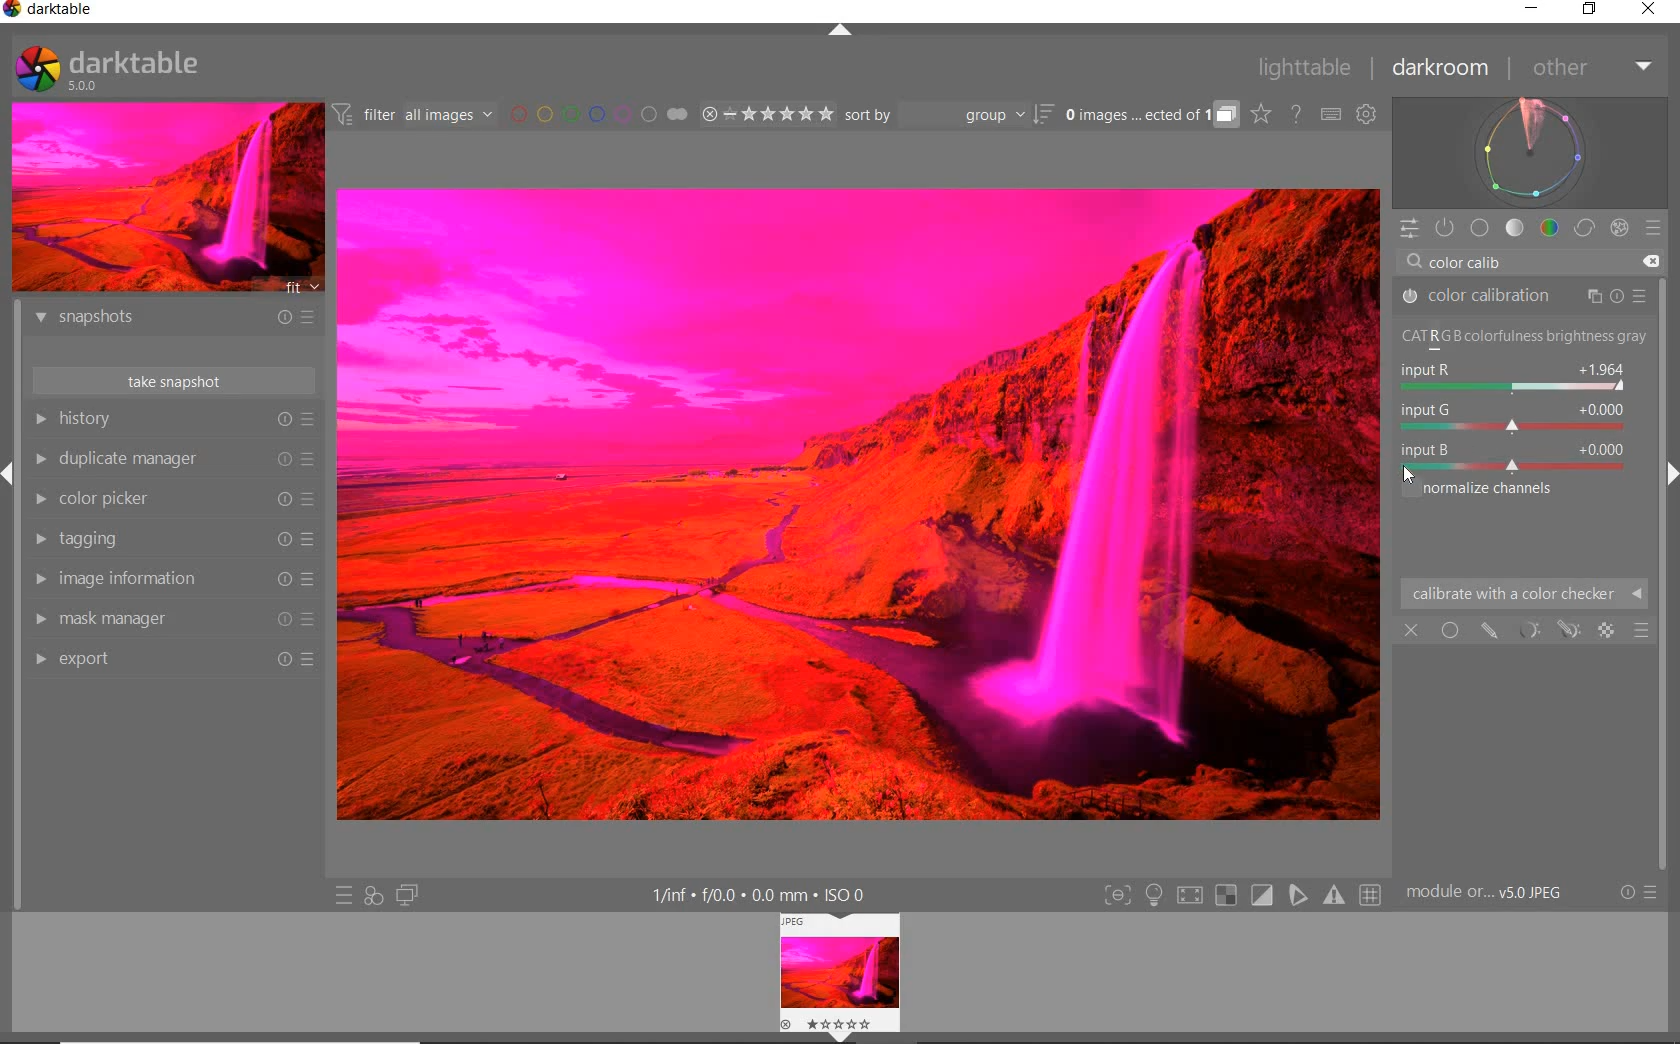 This screenshot has height=1044, width=1680. What do you see at coordinates (413, 115) in the screenshot?
I see `FILTER IMAGES BASED ON THEIR MODULE ORDER` at bounding box center [413, 115].